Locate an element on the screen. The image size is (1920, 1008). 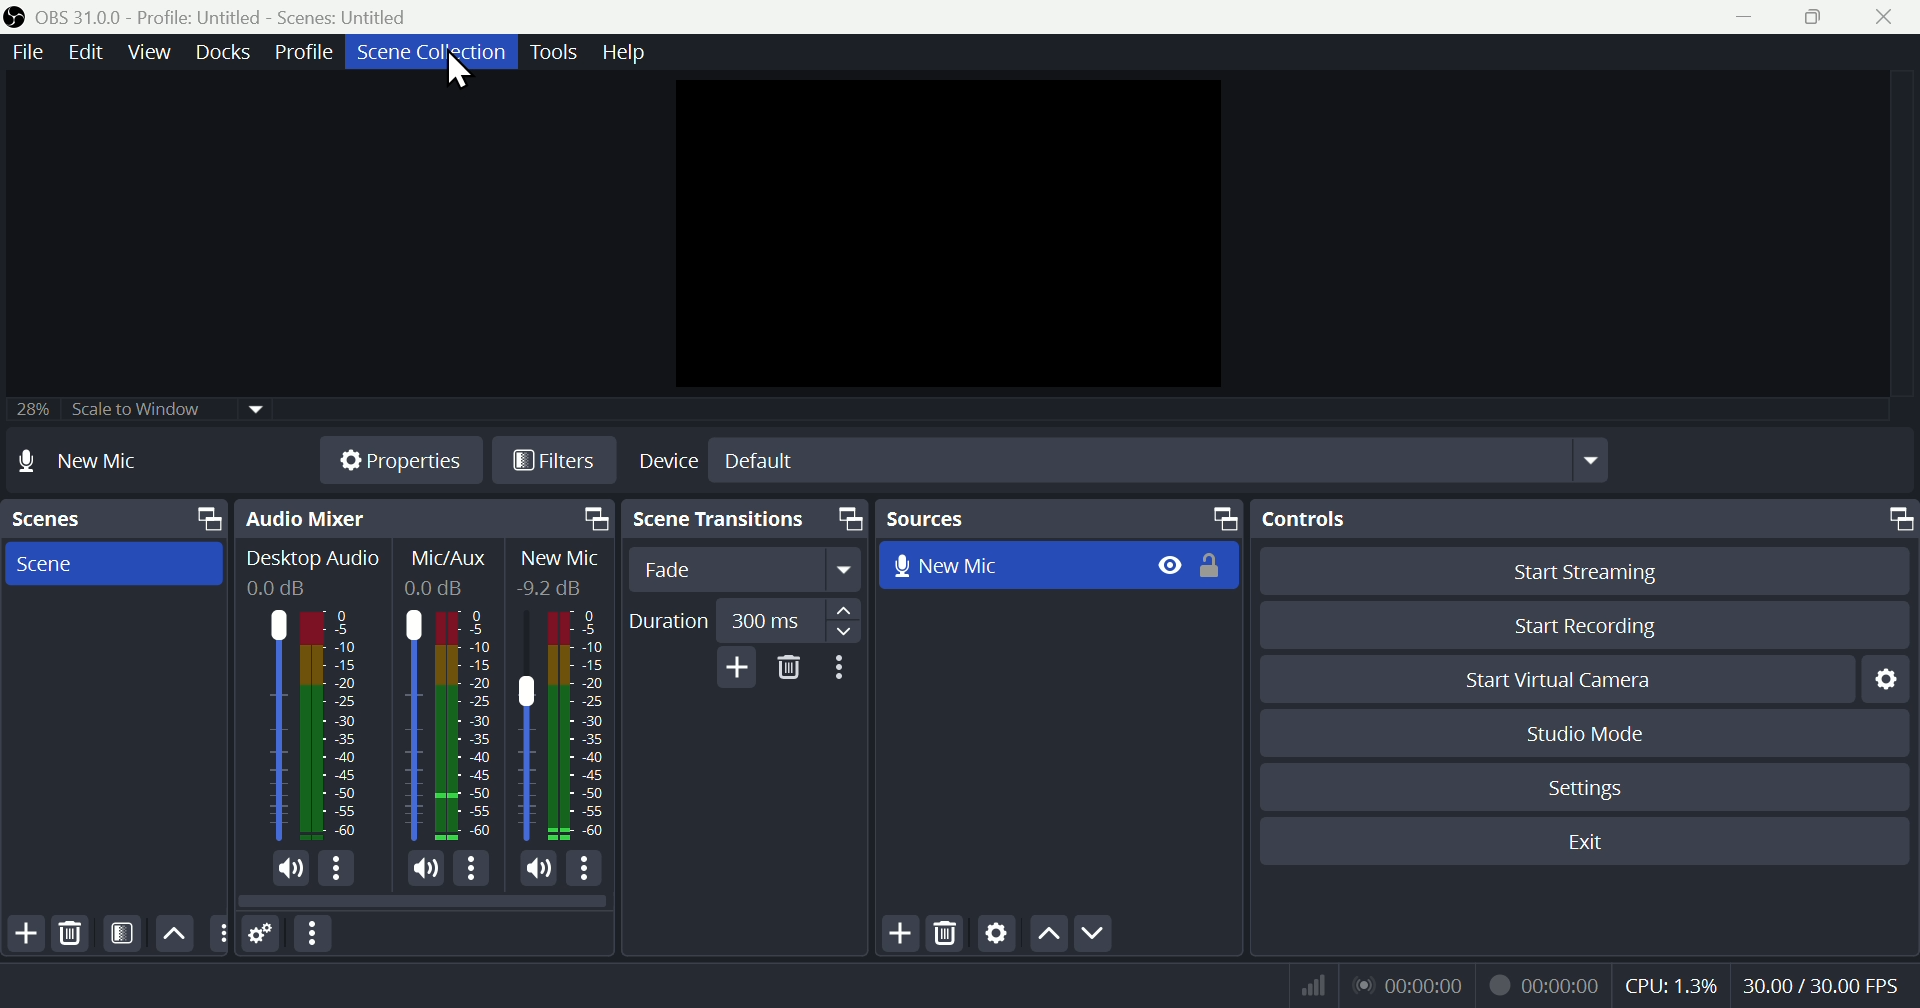
Tools is located at coordinates (555, 56).